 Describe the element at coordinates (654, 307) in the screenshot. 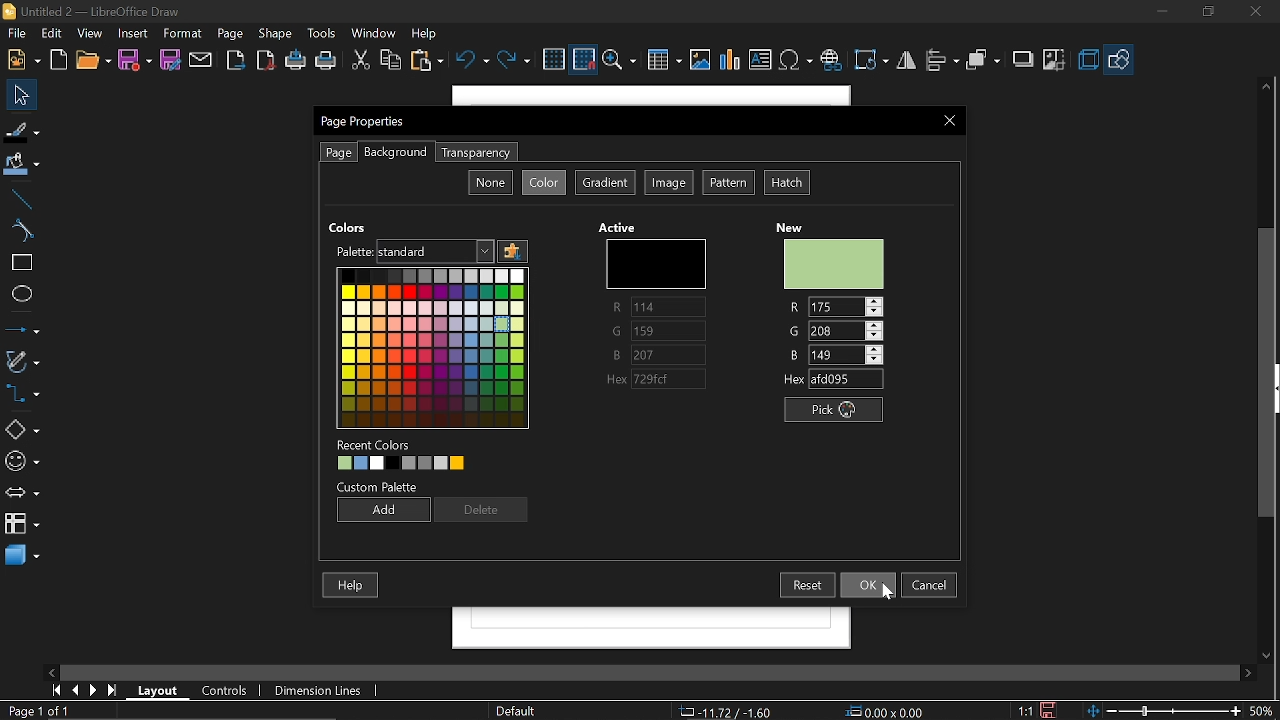

I see `R` at that location.